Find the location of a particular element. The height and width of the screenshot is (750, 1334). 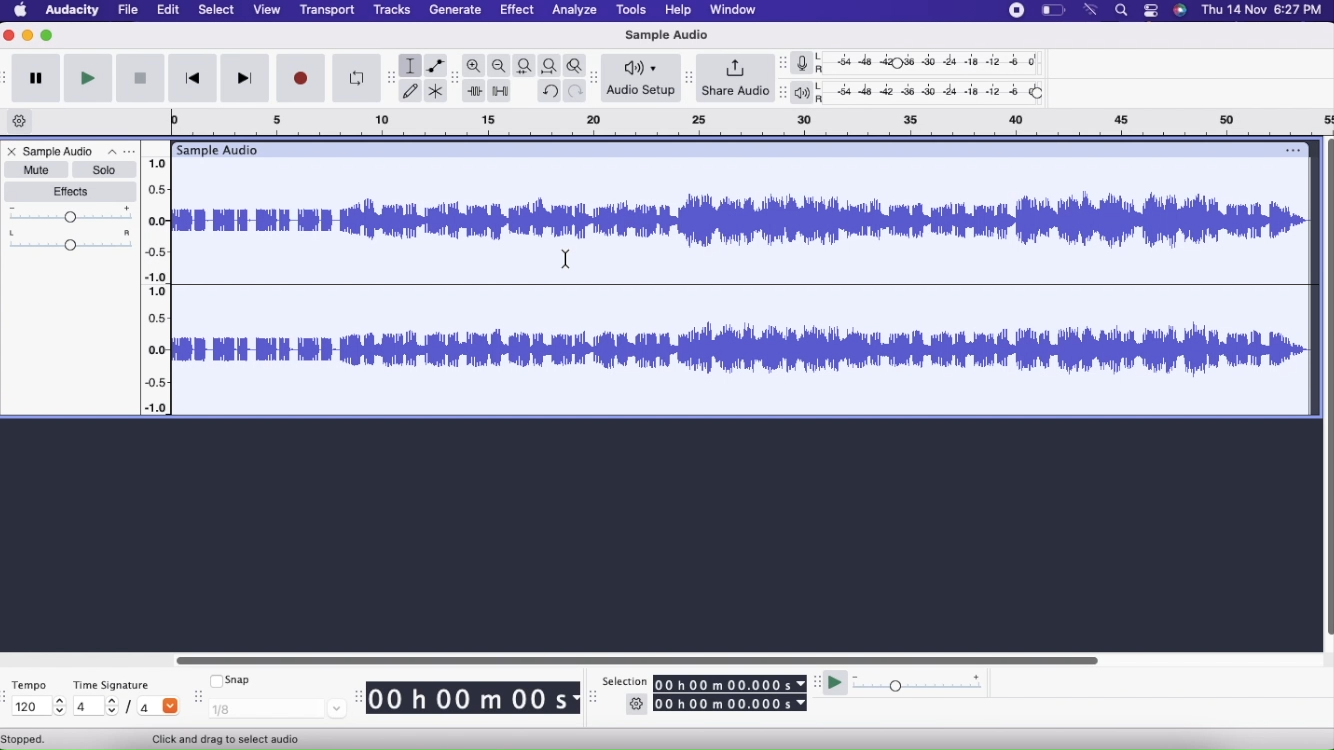

Pan: Center is located at coordinates (71, 242).